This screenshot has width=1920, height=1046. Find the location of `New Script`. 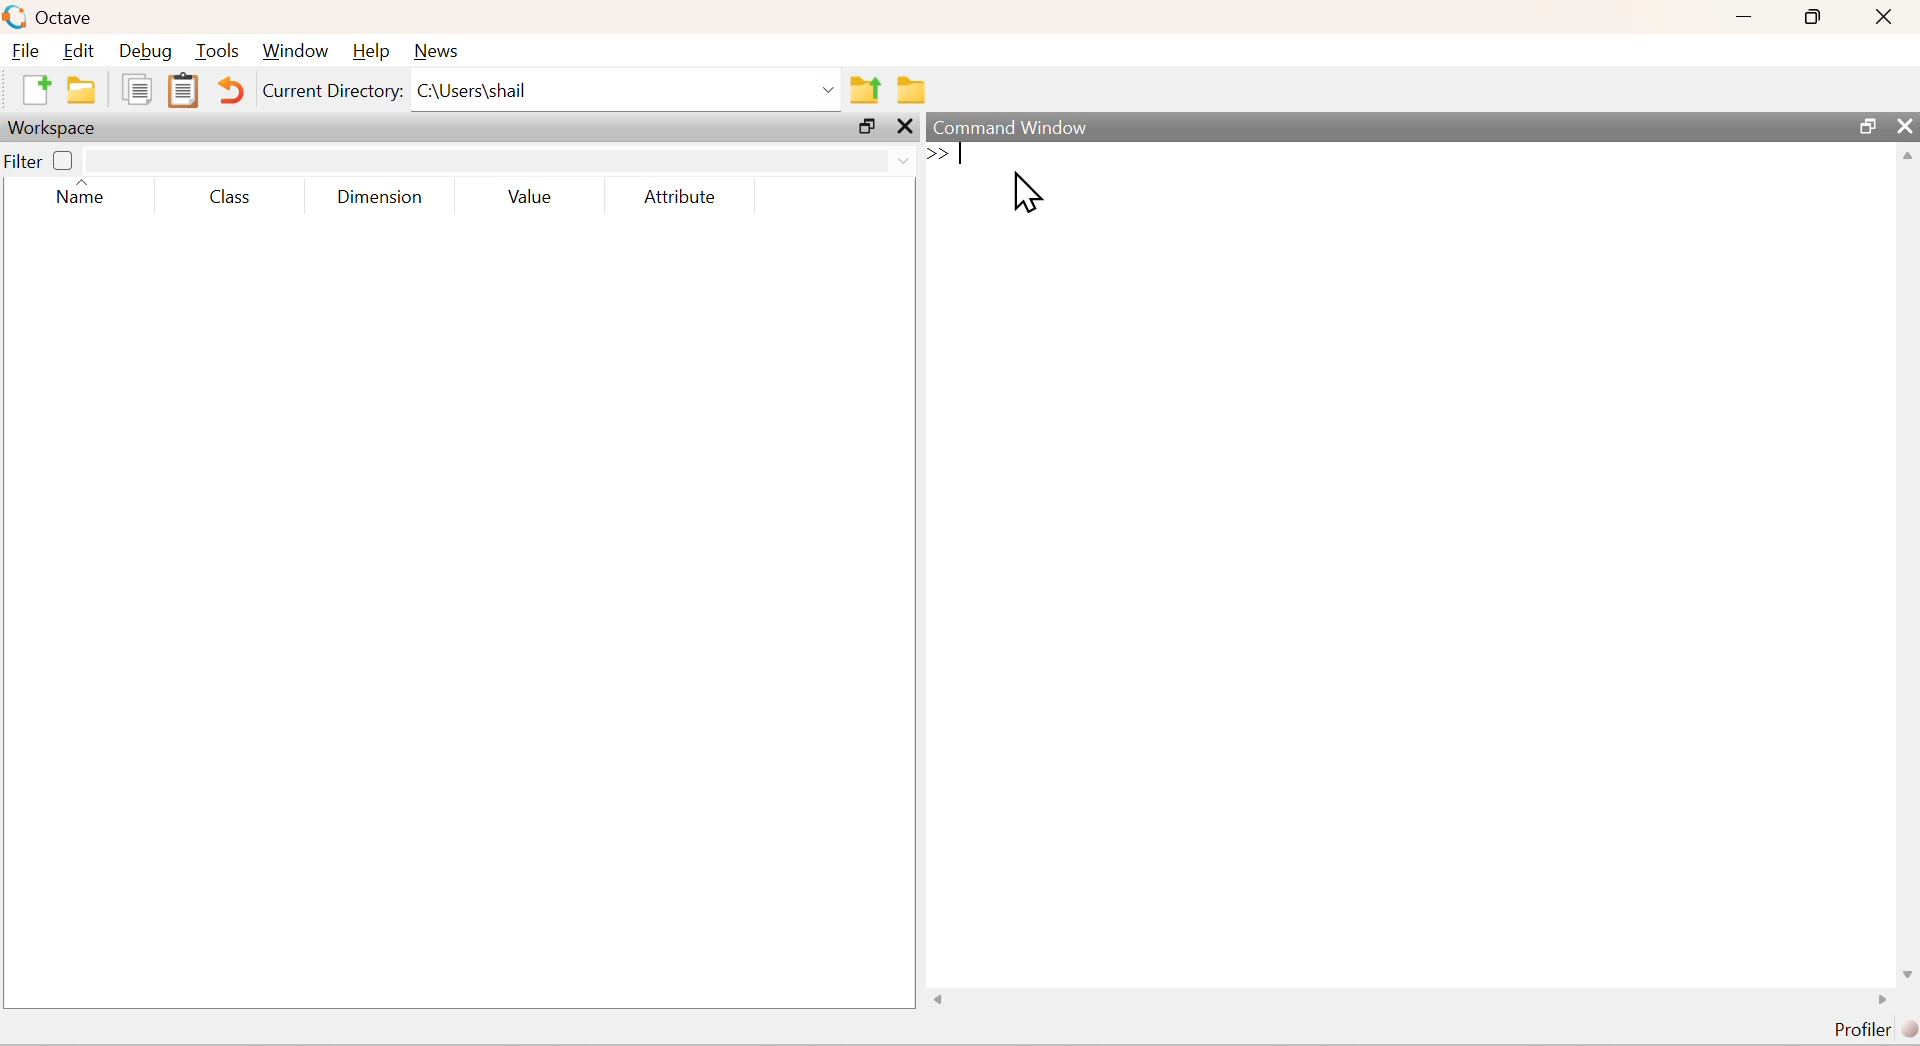

New Script is located at coordinates (32, 89).